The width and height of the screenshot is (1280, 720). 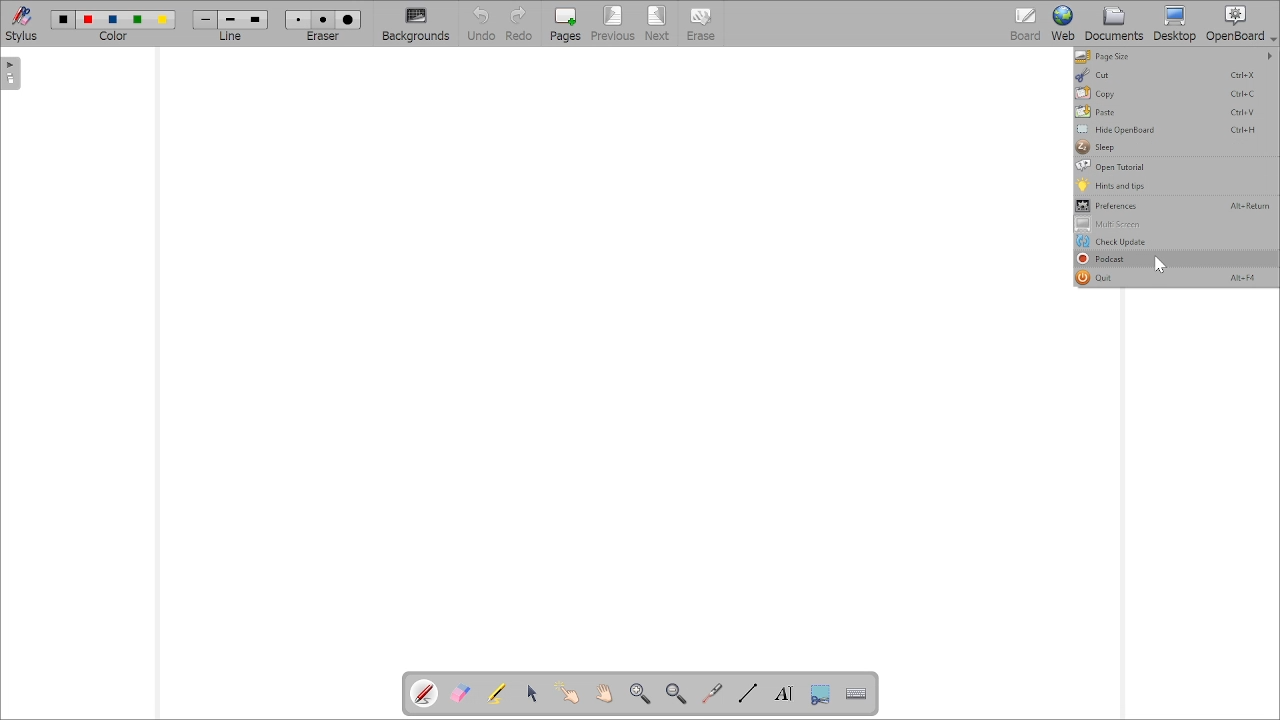 What do you see at coordinates (1242, 24) in the screenshot?
I see `OpenBoard` at bounding box center [1242, 24].